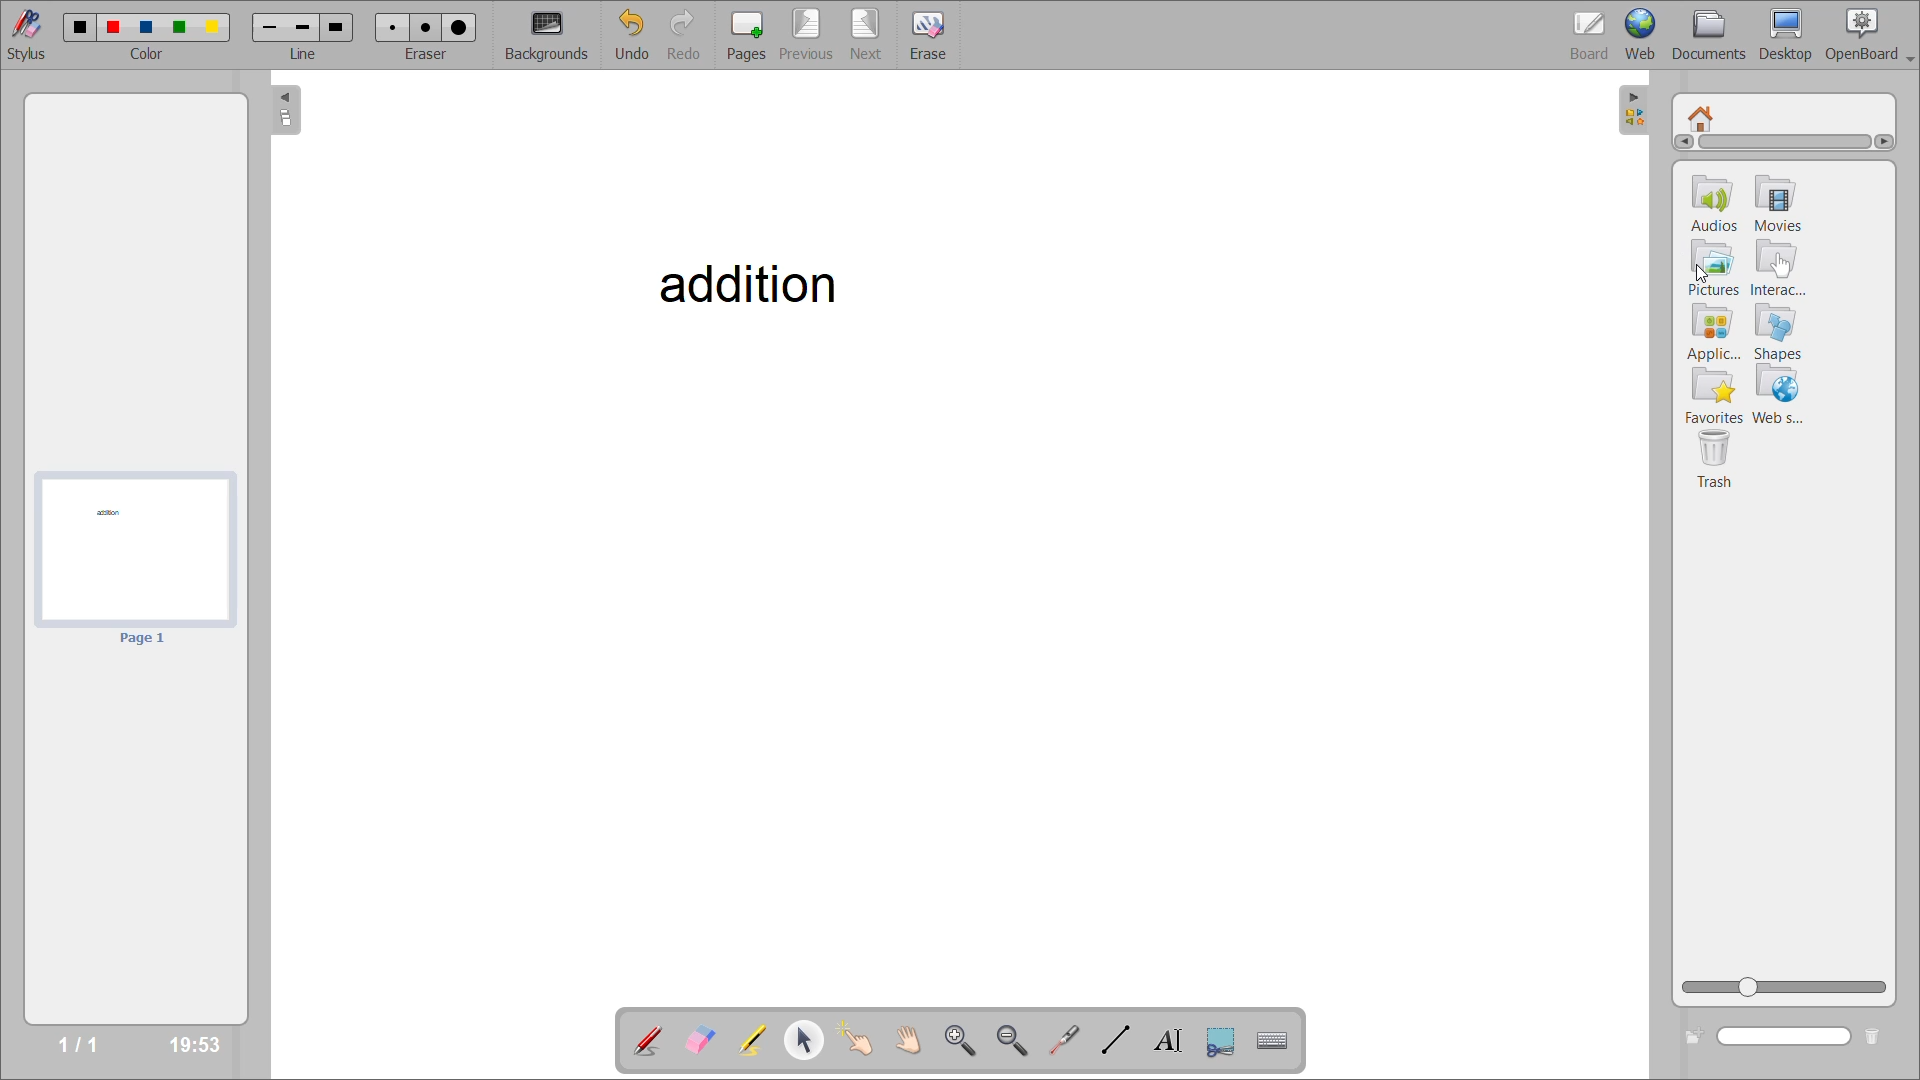 This screenshot has height=1080, width=1920. Describe the element at coordinates (1779, 202) in the screenshot. I see `movies` at that location.